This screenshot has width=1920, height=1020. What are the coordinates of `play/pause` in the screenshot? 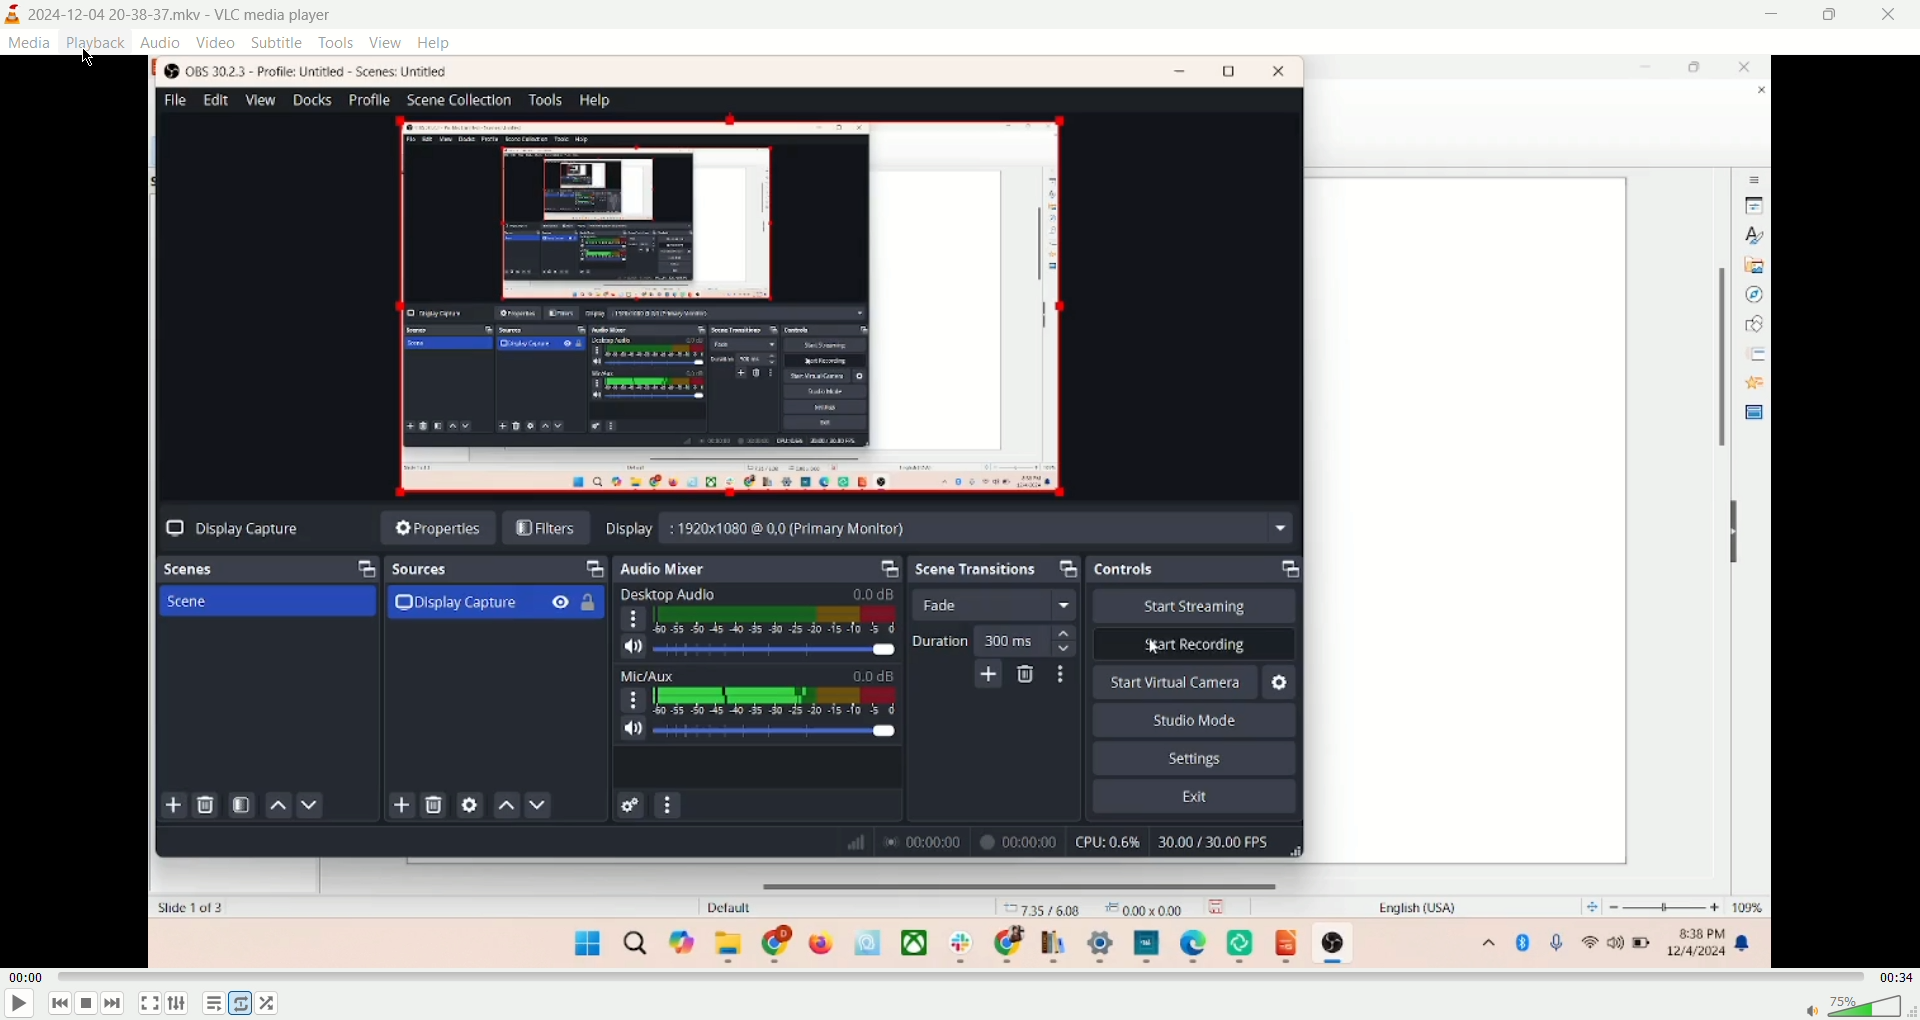 It's located at (19, 1008).